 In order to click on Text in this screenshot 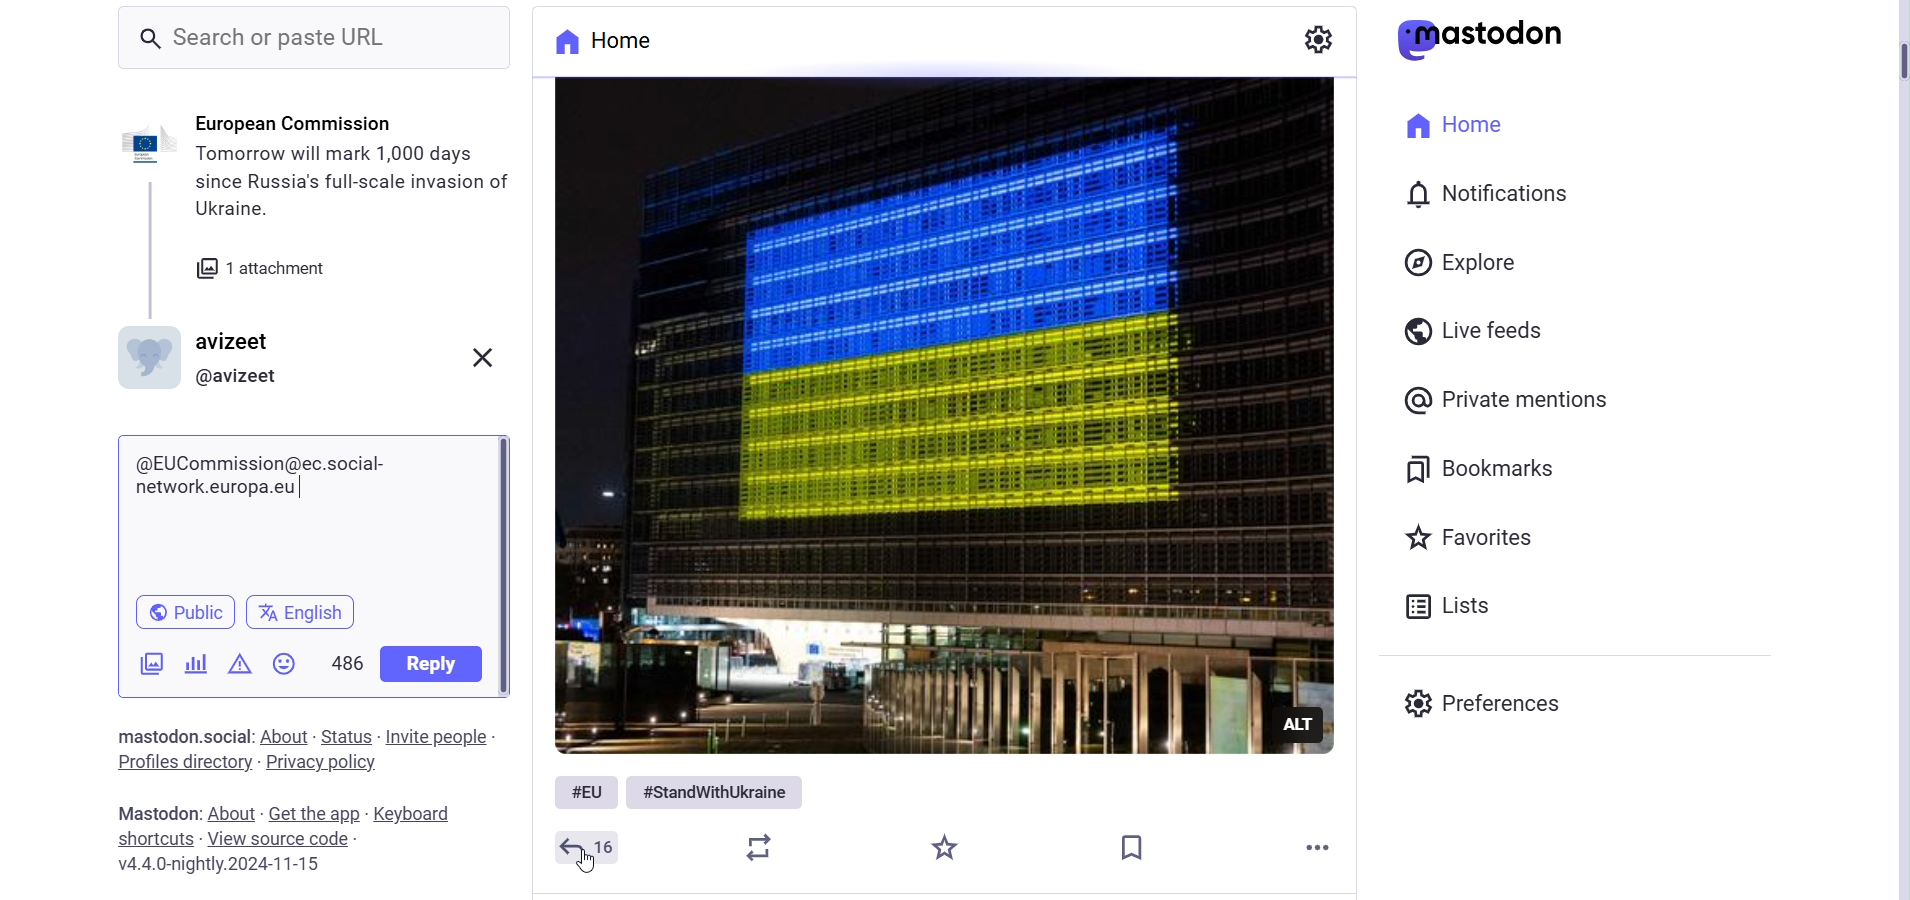, I will do `click(186, 737)`.